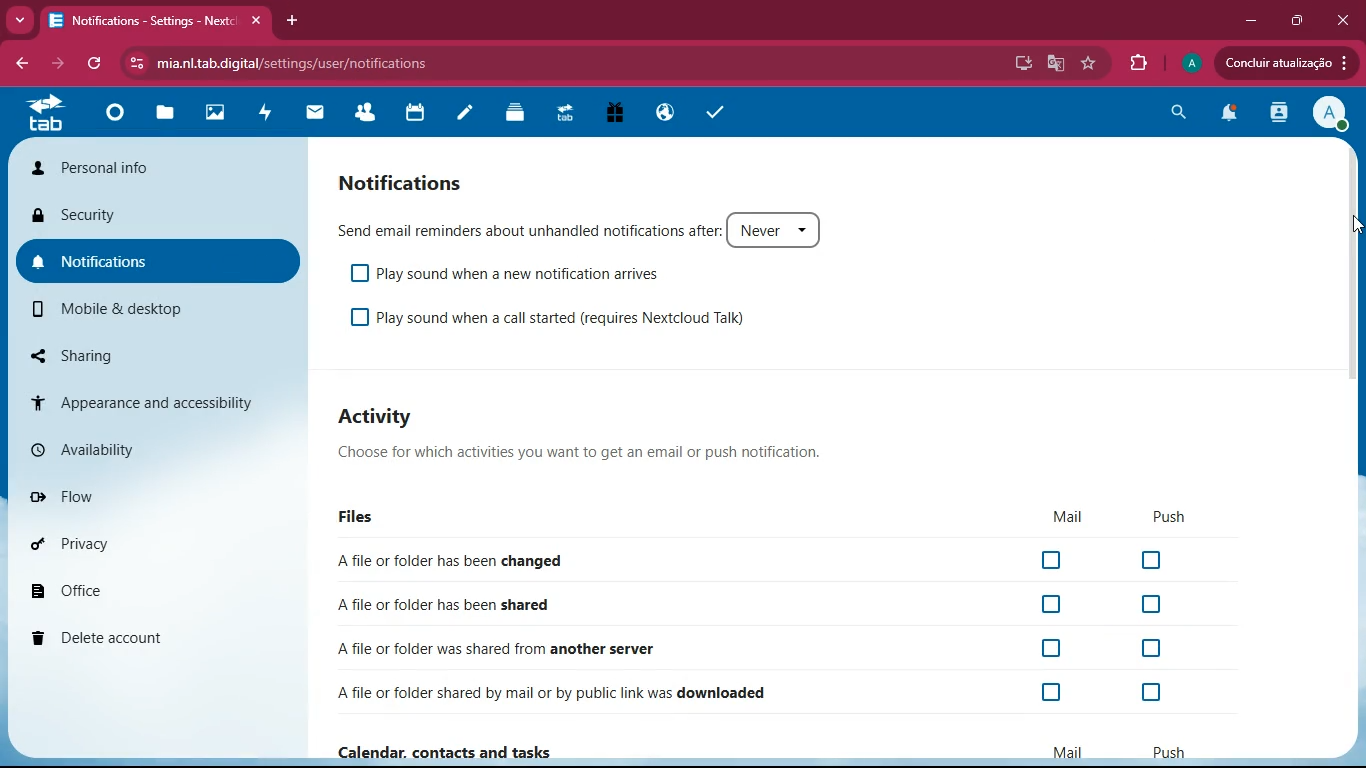  Describe the element at coordinates (513, 276) in the screenshot. I see `Play sound when a new notification arrives` at that location.